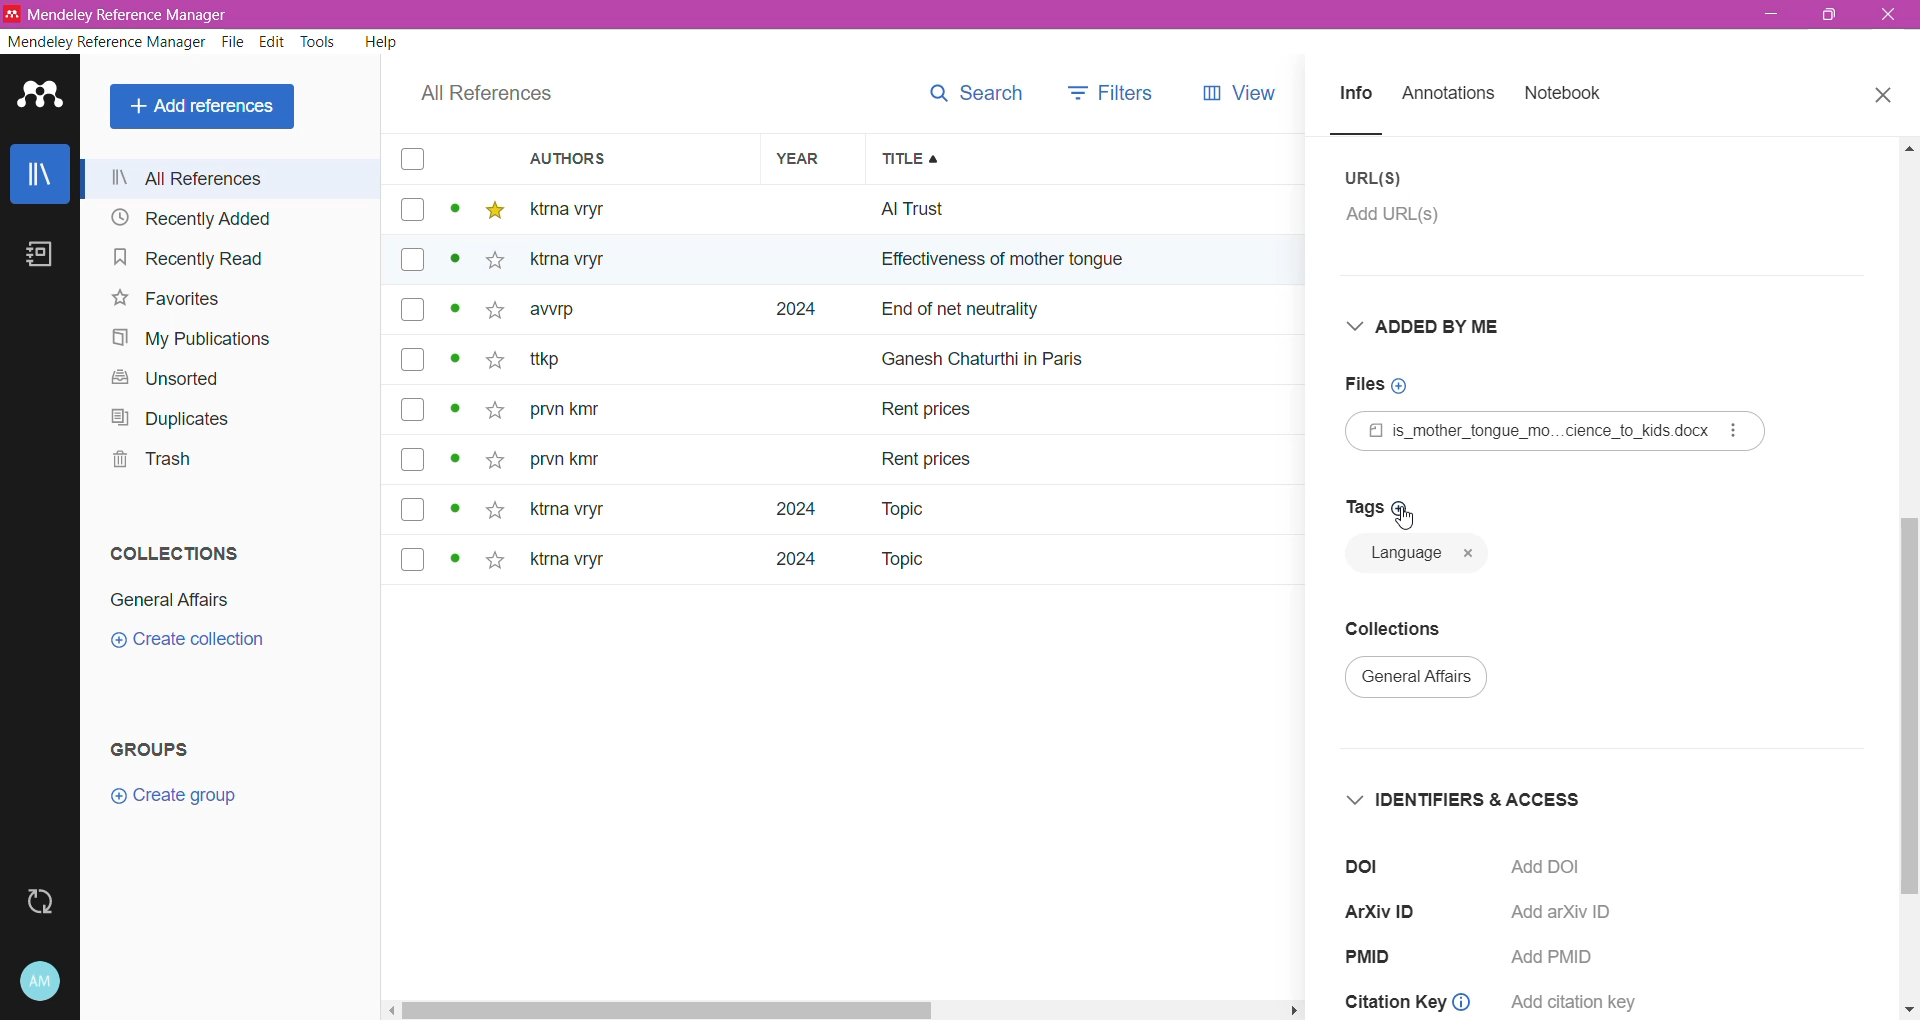  I want to click on Groups, so click(154, 750).